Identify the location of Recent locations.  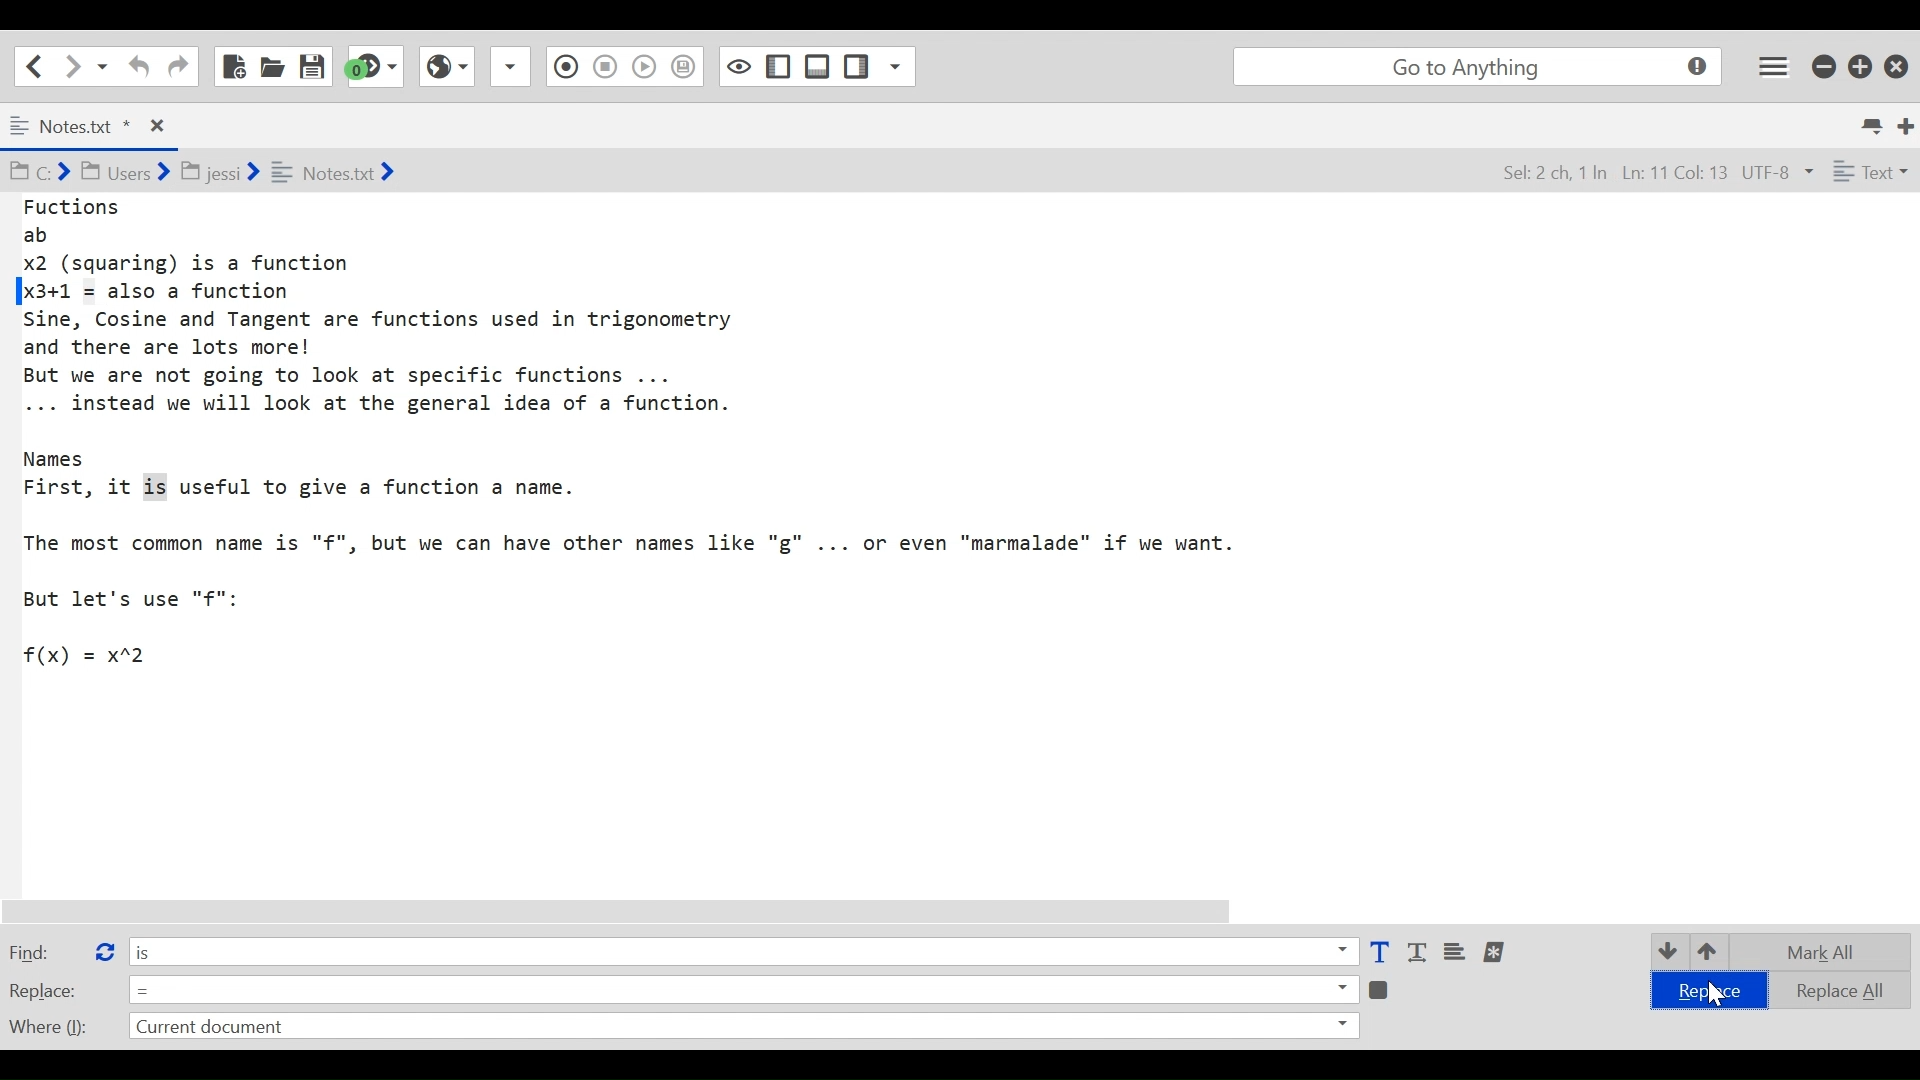
(103, 65).